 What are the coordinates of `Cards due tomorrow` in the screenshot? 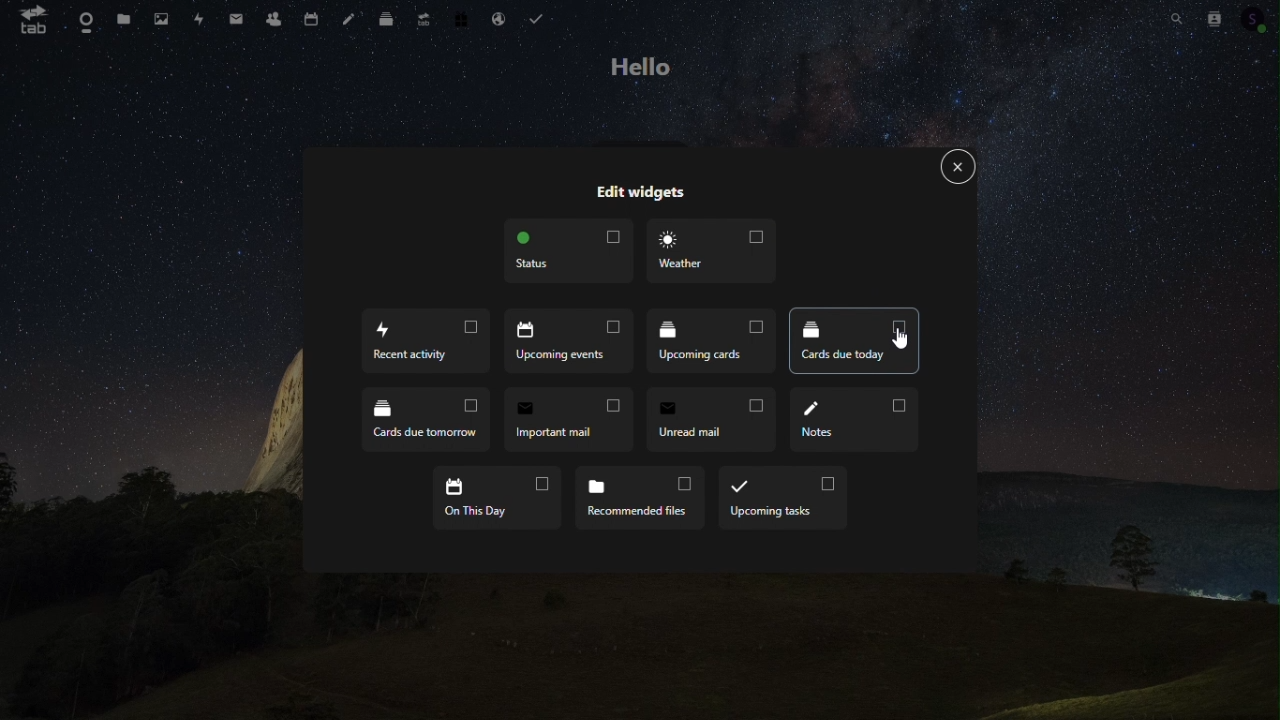 It's located at (423, 418).